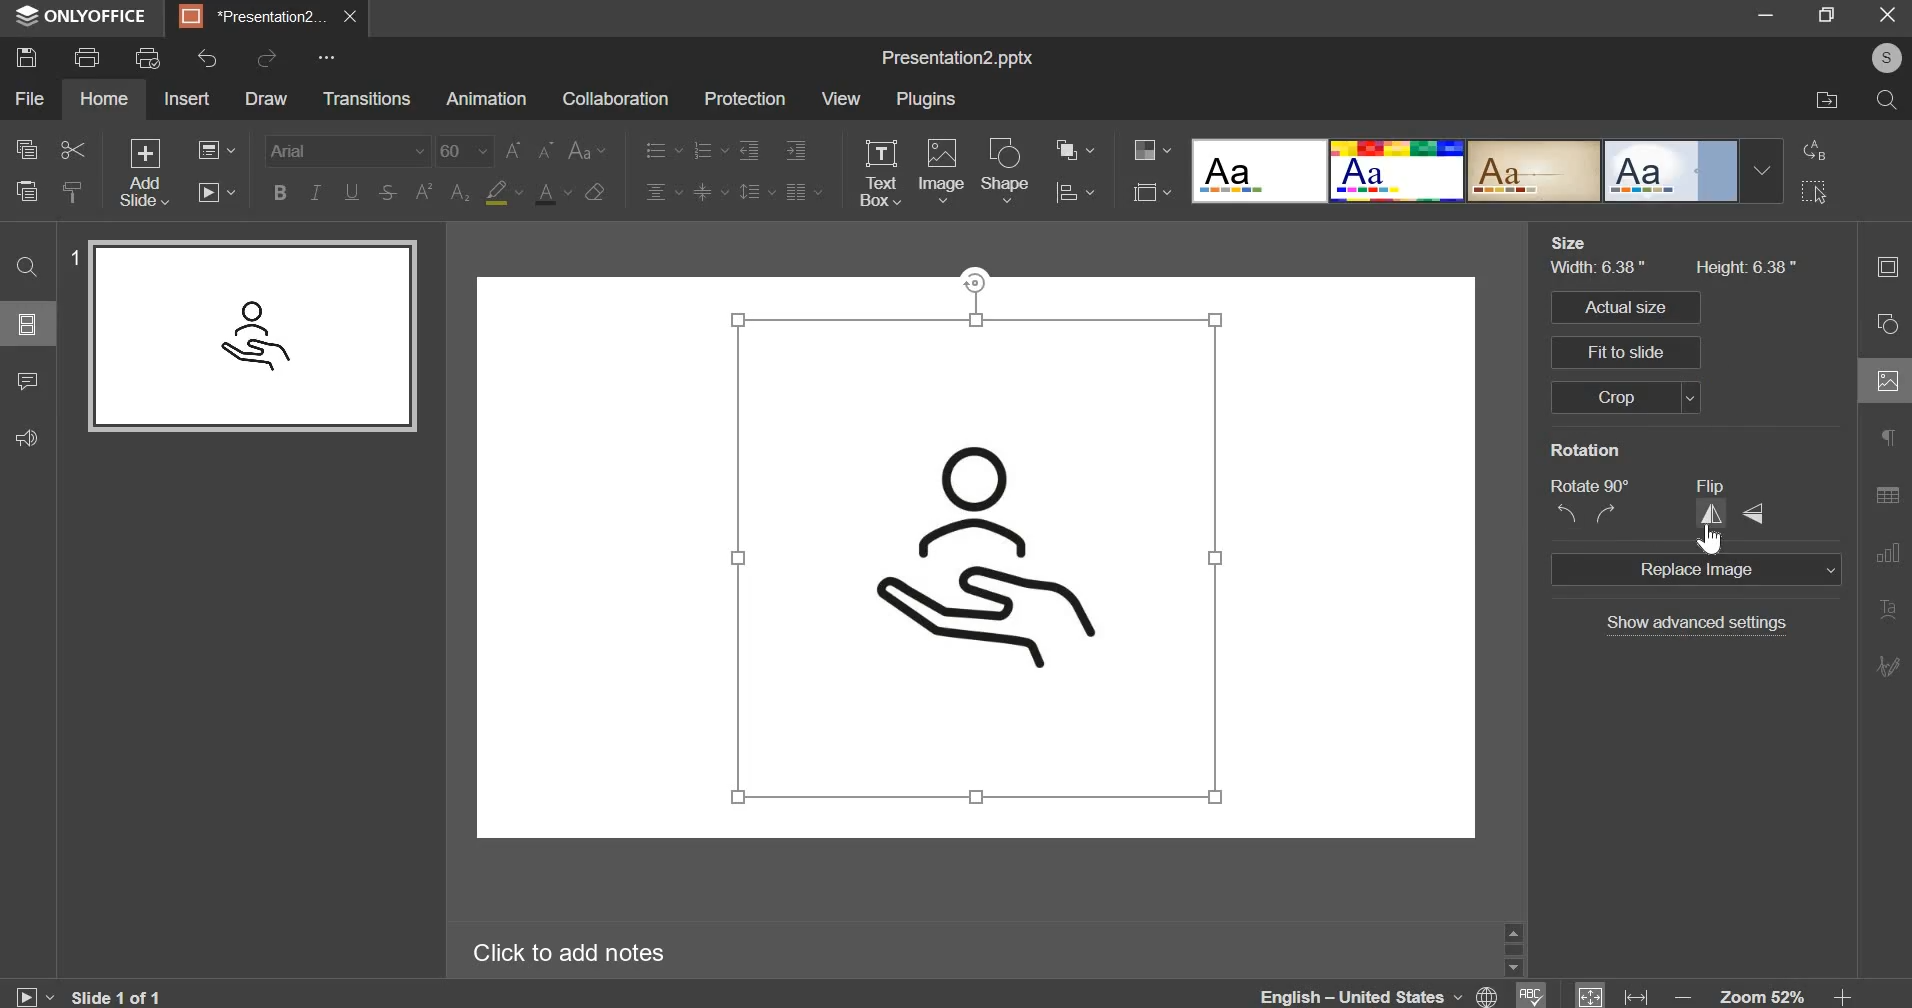 The width and height of the screenshot is (1912, 1008). I want to click on comment, so click(26, 381).